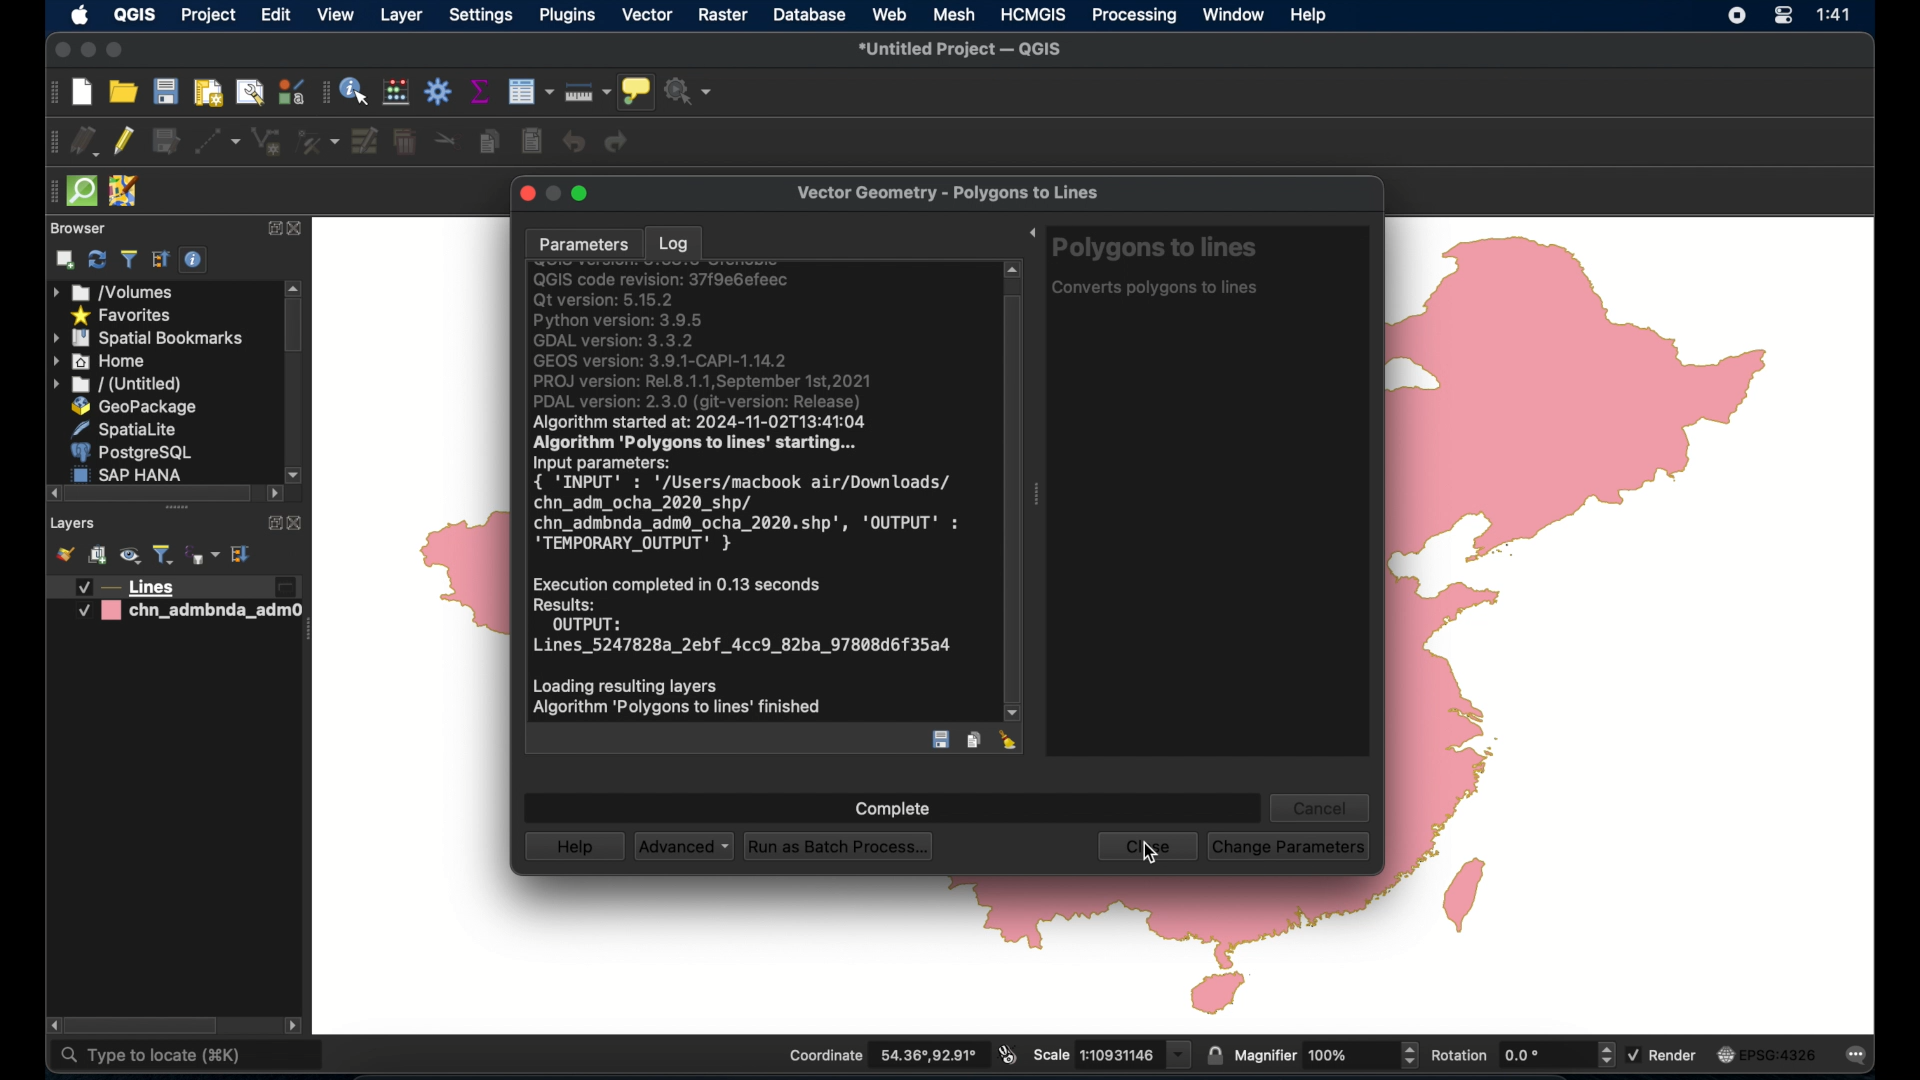 This screenshot has width=1920, height=1080. Describe the element at coordinates (1033, 14) in the screenshot. I see `HCMGIS` at that location.